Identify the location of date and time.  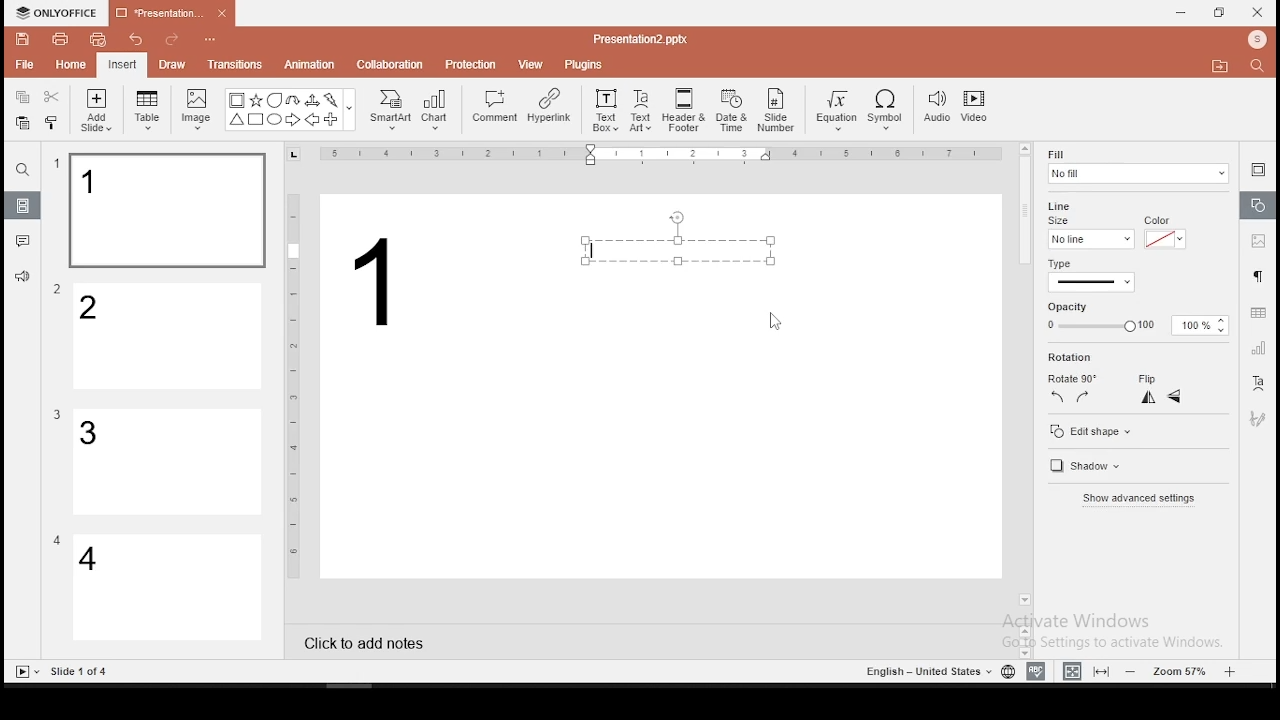
(732, 110).